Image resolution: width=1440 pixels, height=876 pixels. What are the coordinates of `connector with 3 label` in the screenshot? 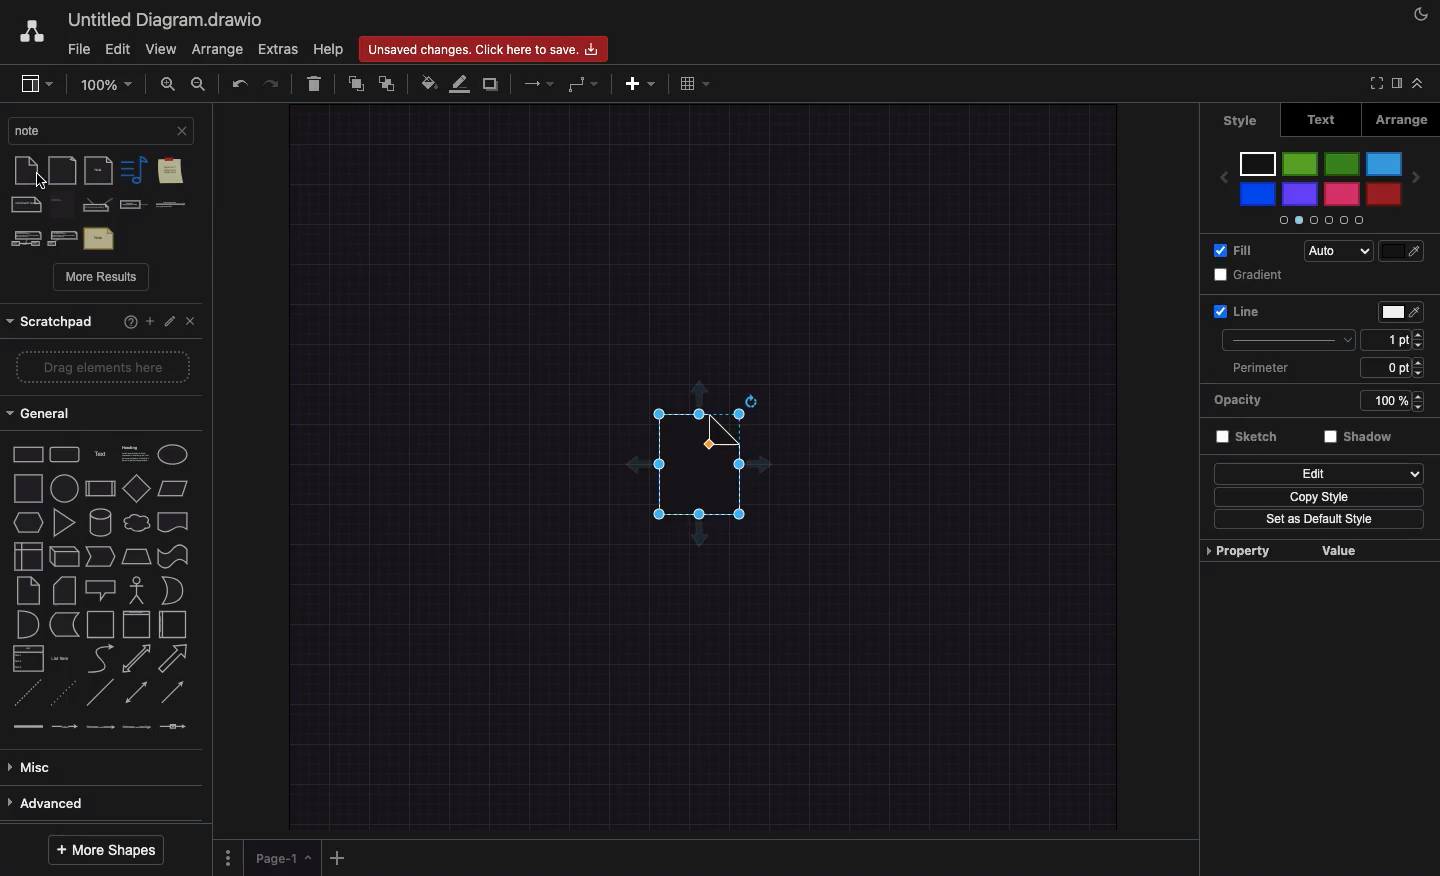 It's located at (139, 735).